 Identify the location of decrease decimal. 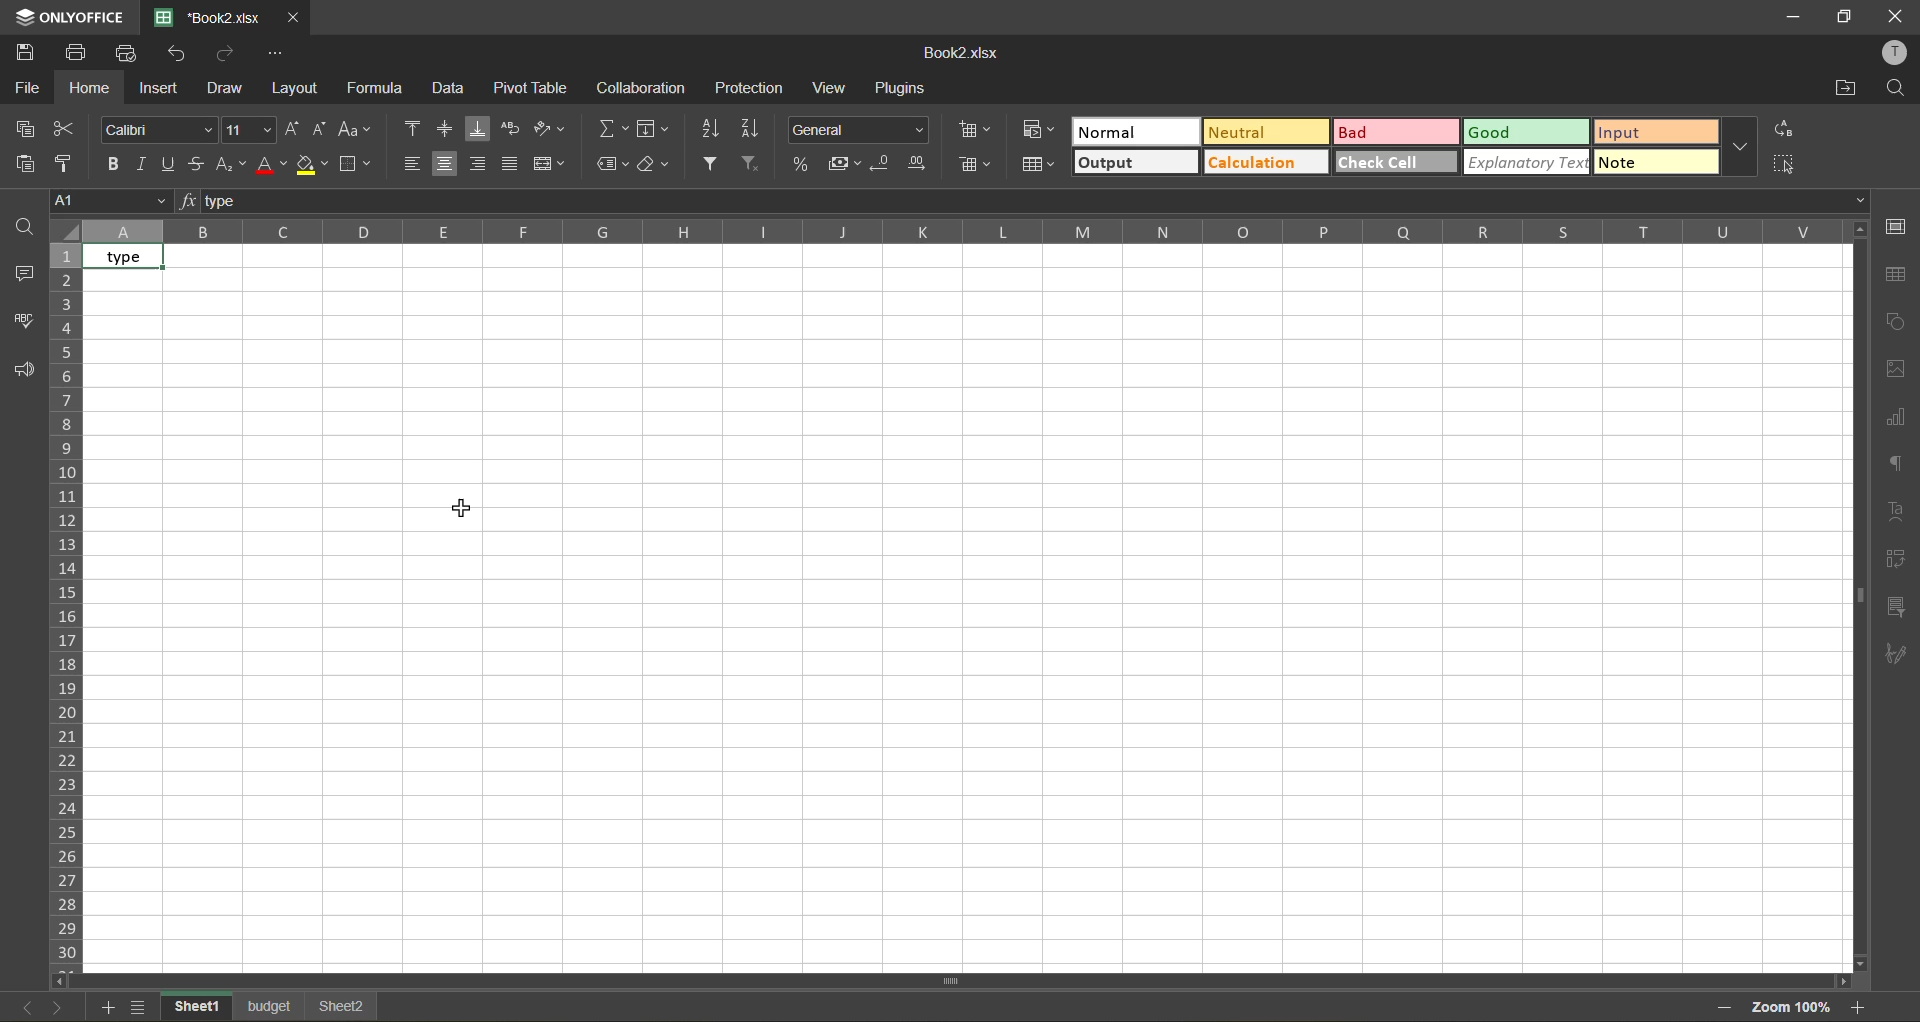
(881, 163).